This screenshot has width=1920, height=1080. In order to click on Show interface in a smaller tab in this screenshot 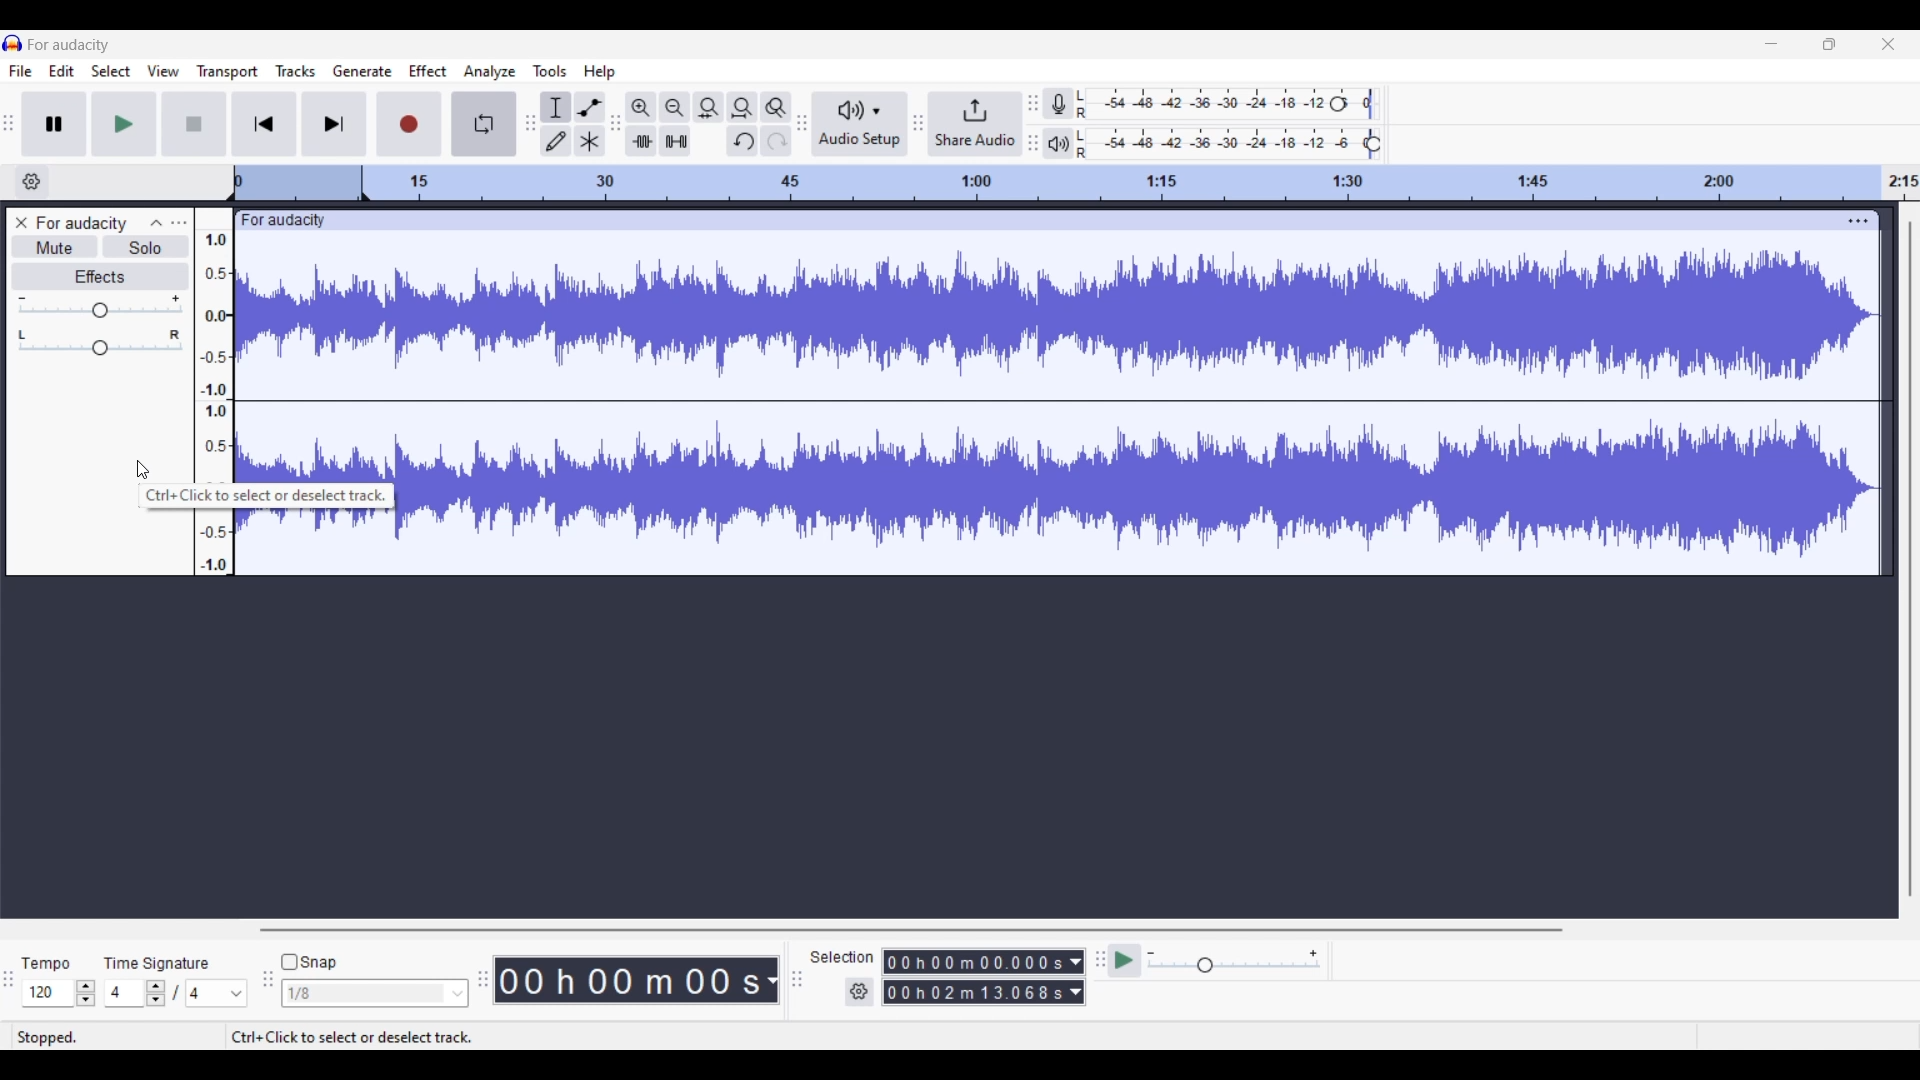, I will do `click(1829, 44)`.